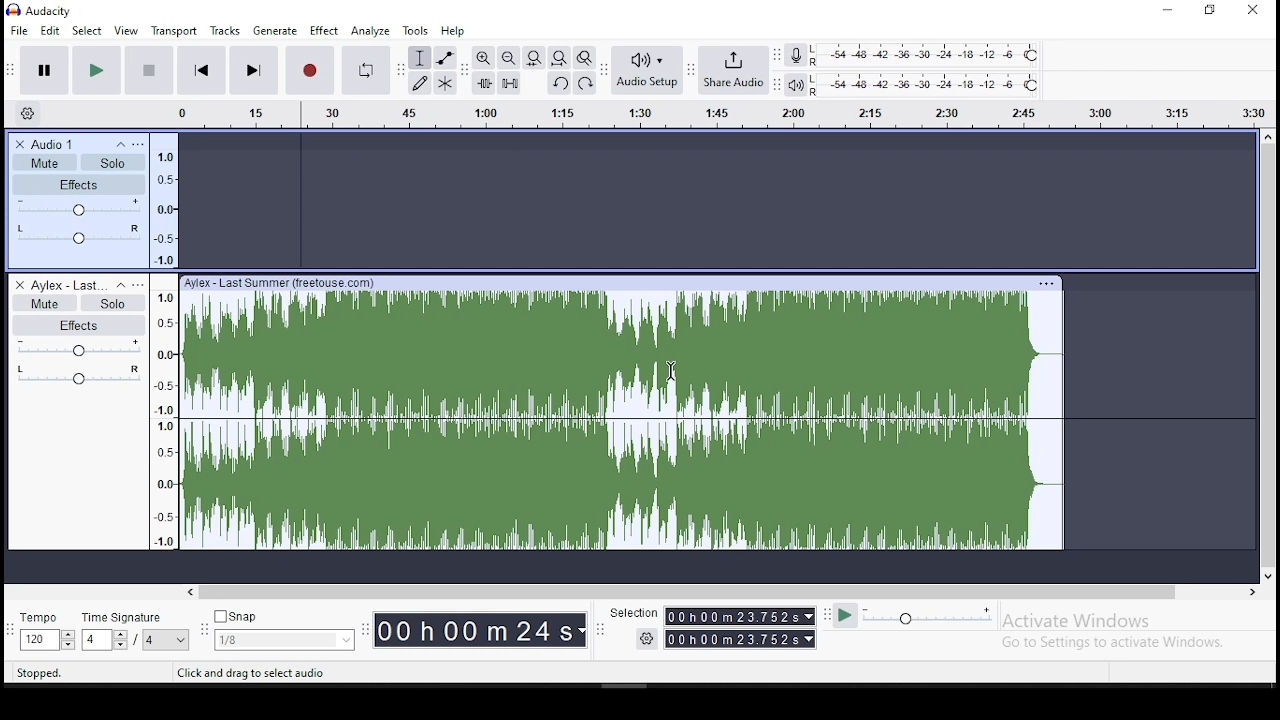 Image resolution: width=1280 pixels, height=720 pixels. What do you see at coordinates (49, 30) in the screenshot?
I see `edit` at bounding box center [49, 30].